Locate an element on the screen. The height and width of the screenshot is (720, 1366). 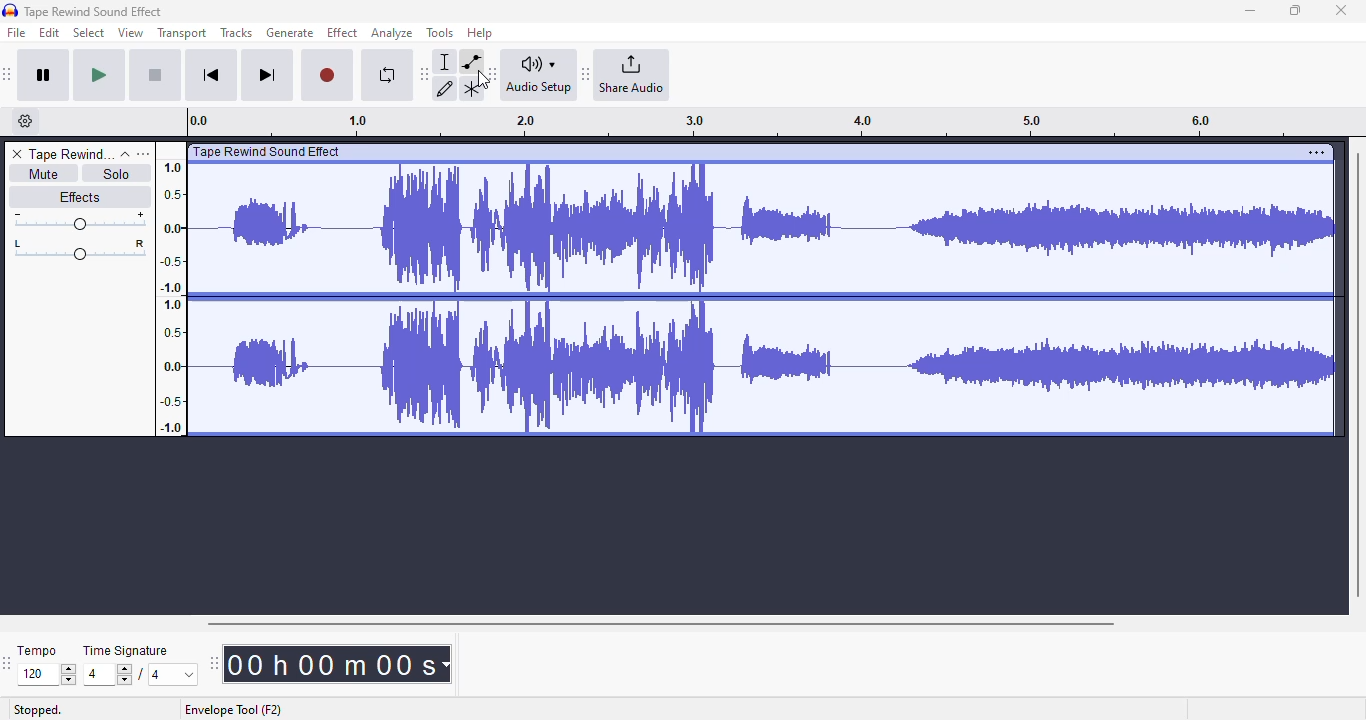
Change volume is located at coordinates (79, 221).